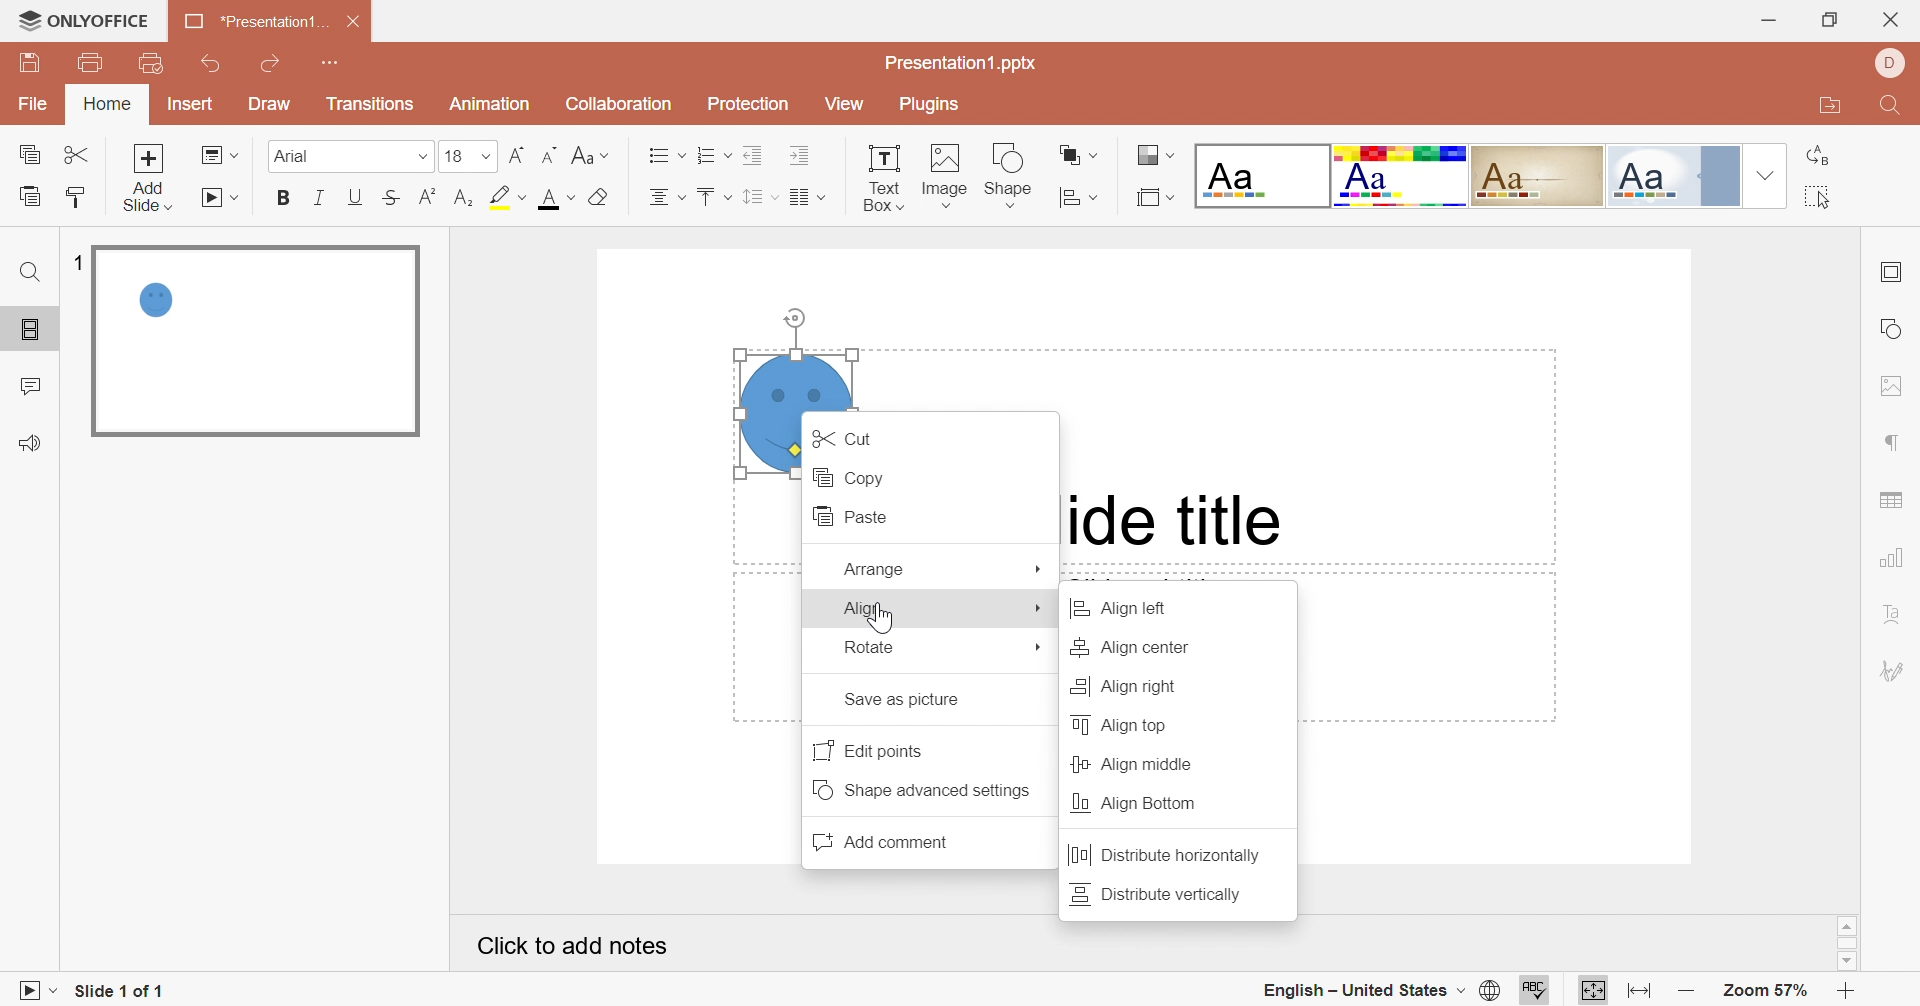  I want to click on Zoom in, so click(1847, 992).